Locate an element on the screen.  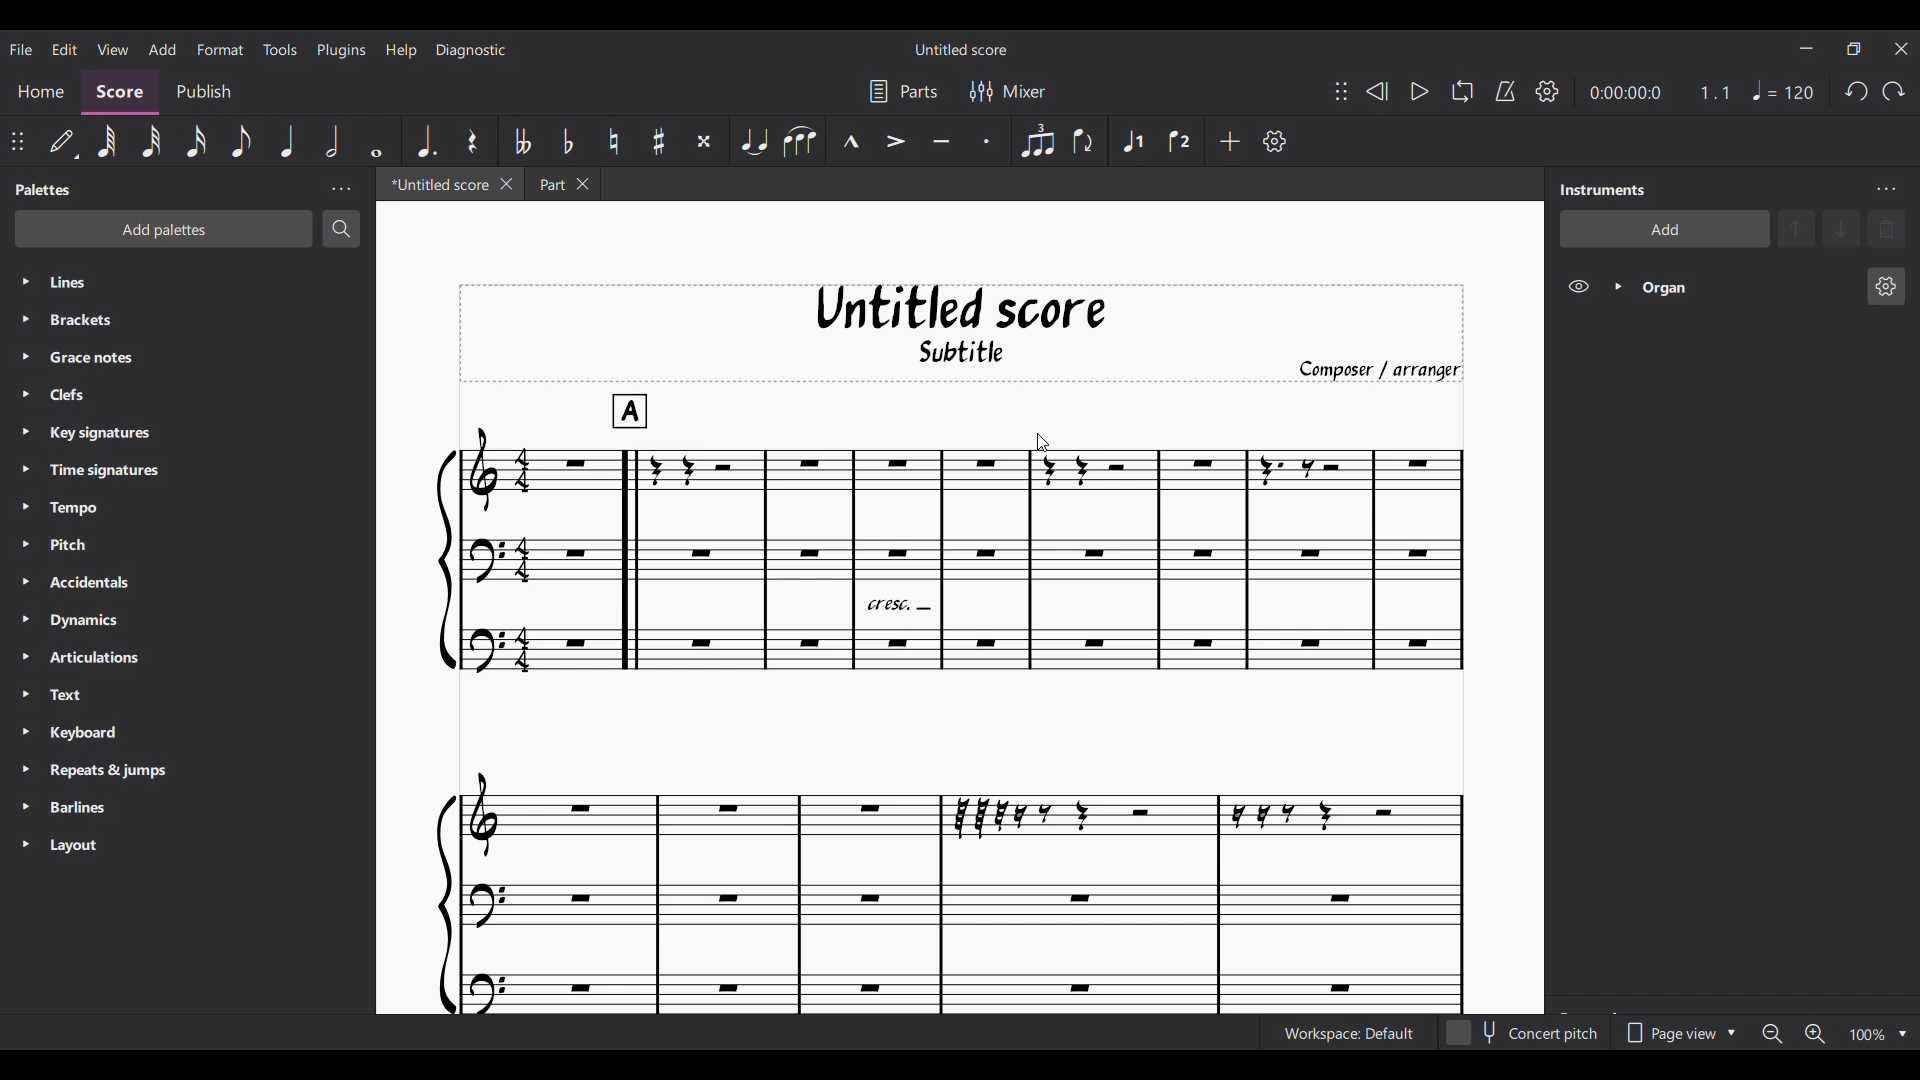
Zoom out is located at coordinates (1773, 1034).